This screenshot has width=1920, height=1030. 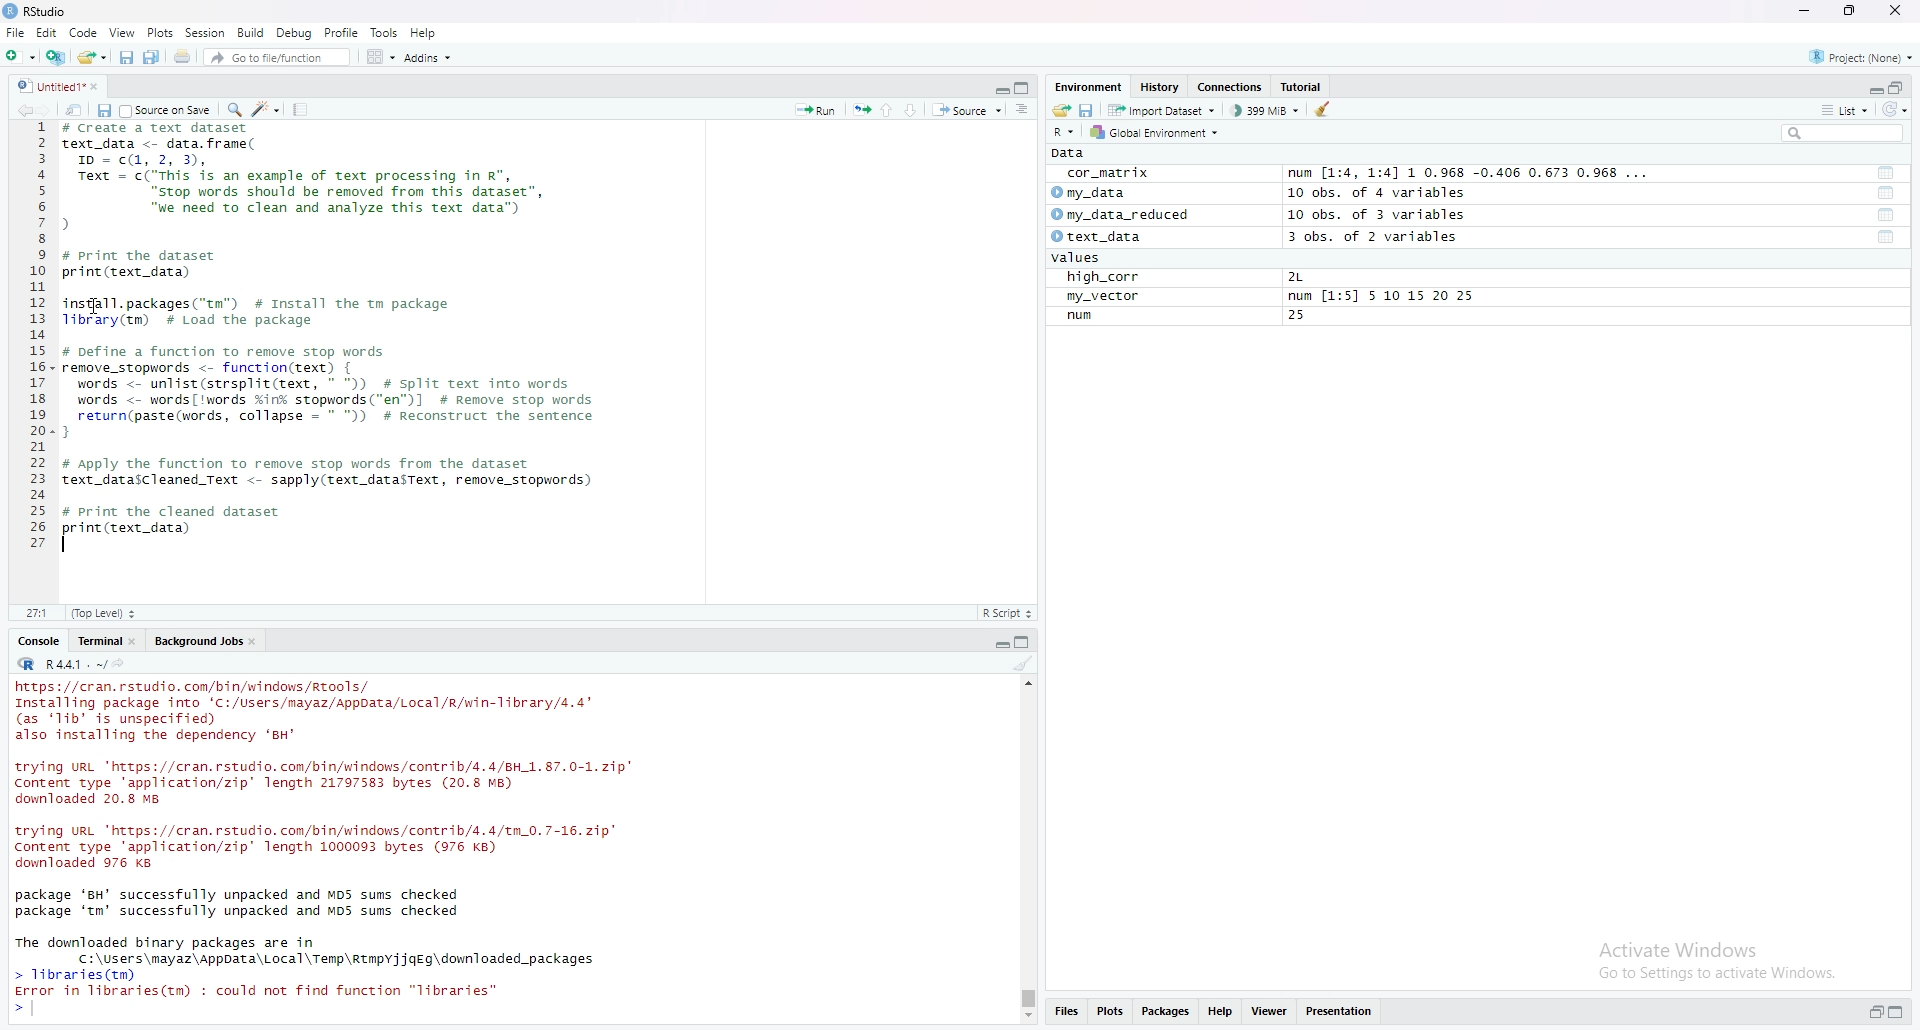 What do you see at coordinates (45, 32) in the screenshot?
I see `Edit` at bounding box center [45, 32].